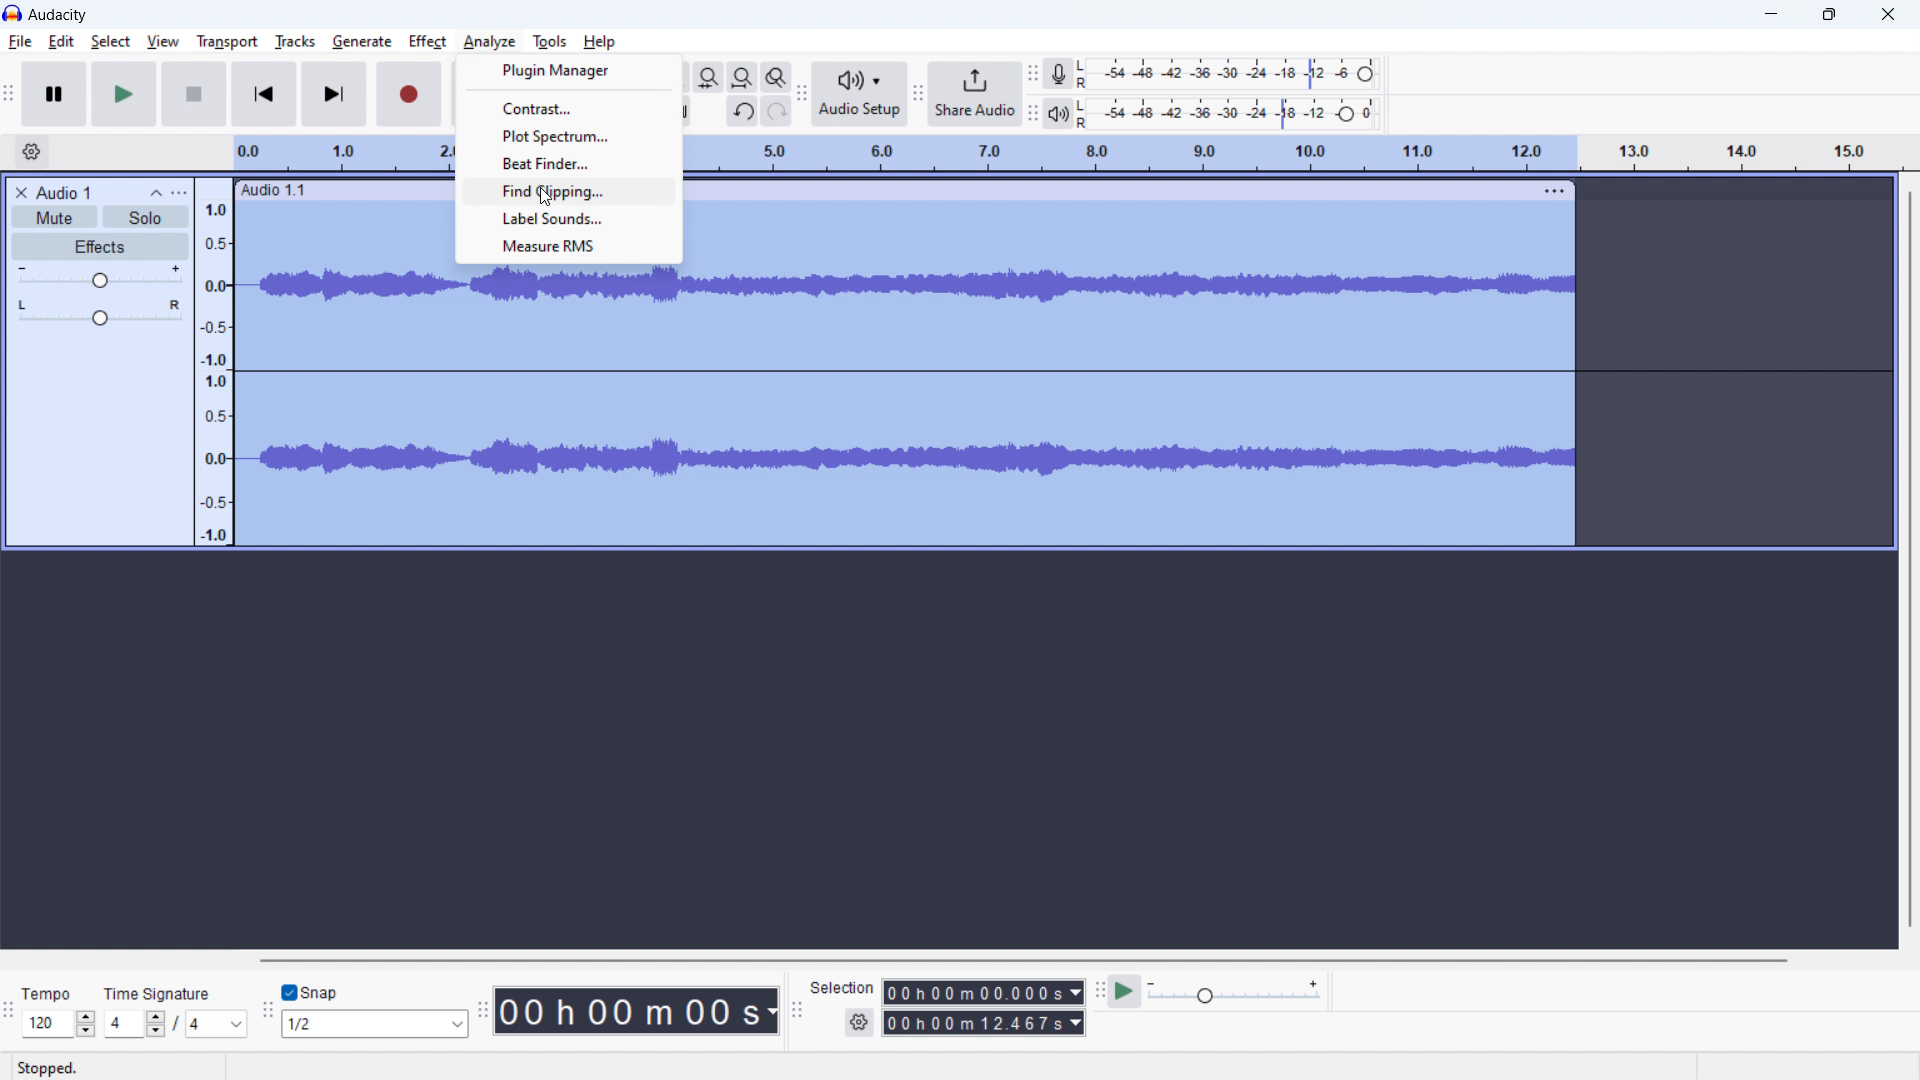 The width and height of the screenshot is (1920, 1080). I want to click on find clipping, so click(573, 192).